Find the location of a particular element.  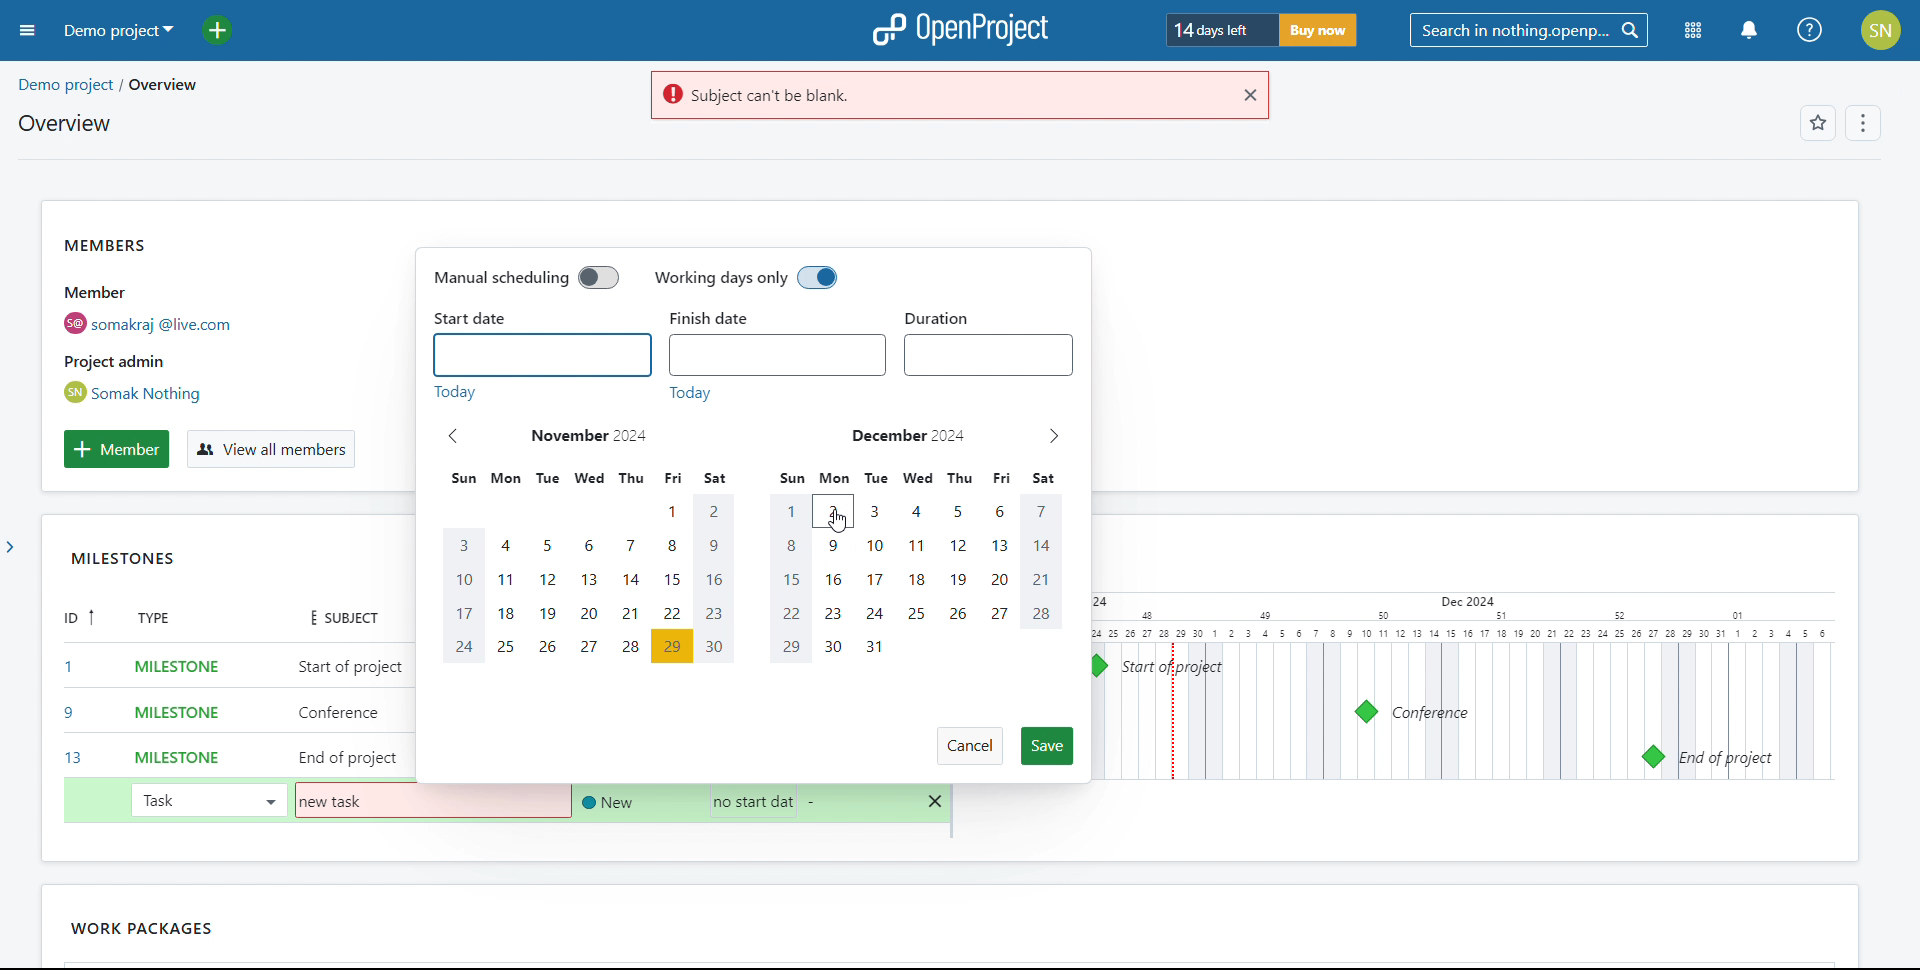

task selected is located at coordinates (207, 799).